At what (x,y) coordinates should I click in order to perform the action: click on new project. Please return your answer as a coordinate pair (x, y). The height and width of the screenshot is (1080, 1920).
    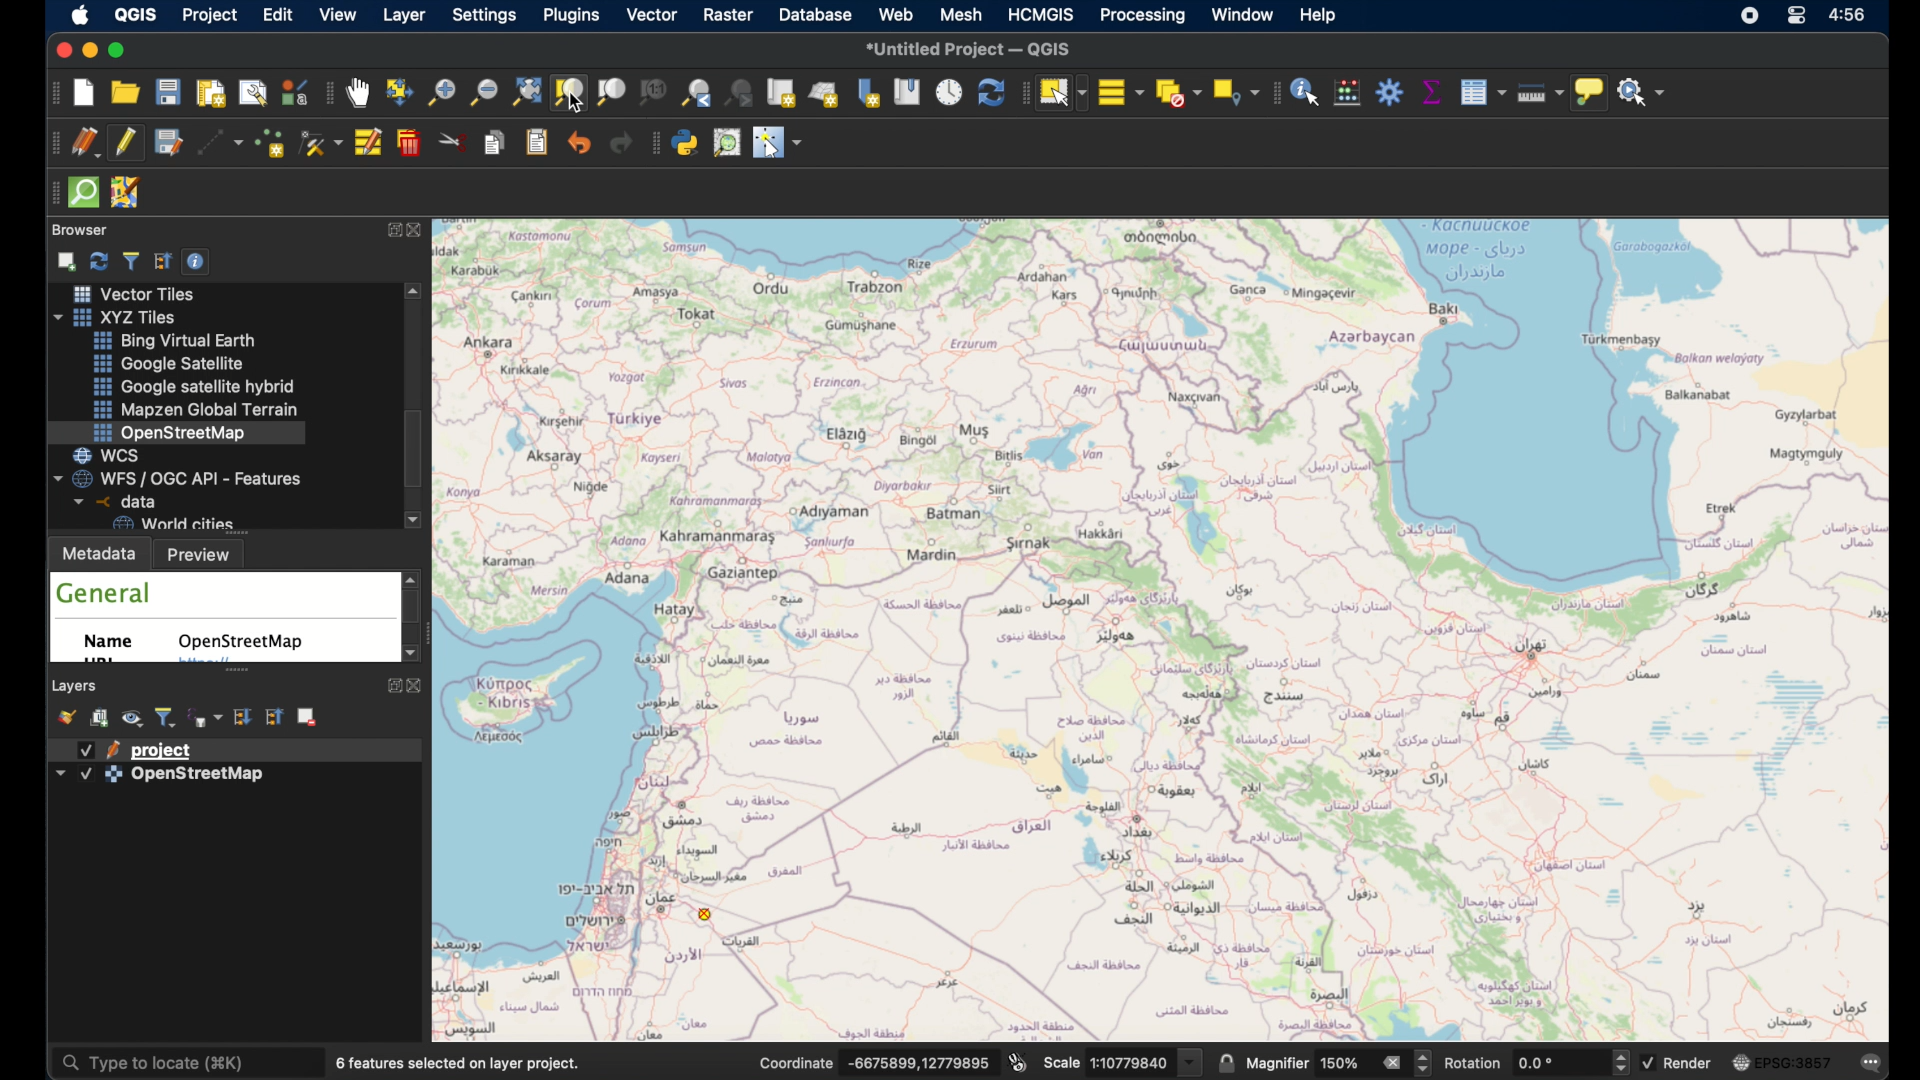
    Looking at the image, I should click on (85, 95).